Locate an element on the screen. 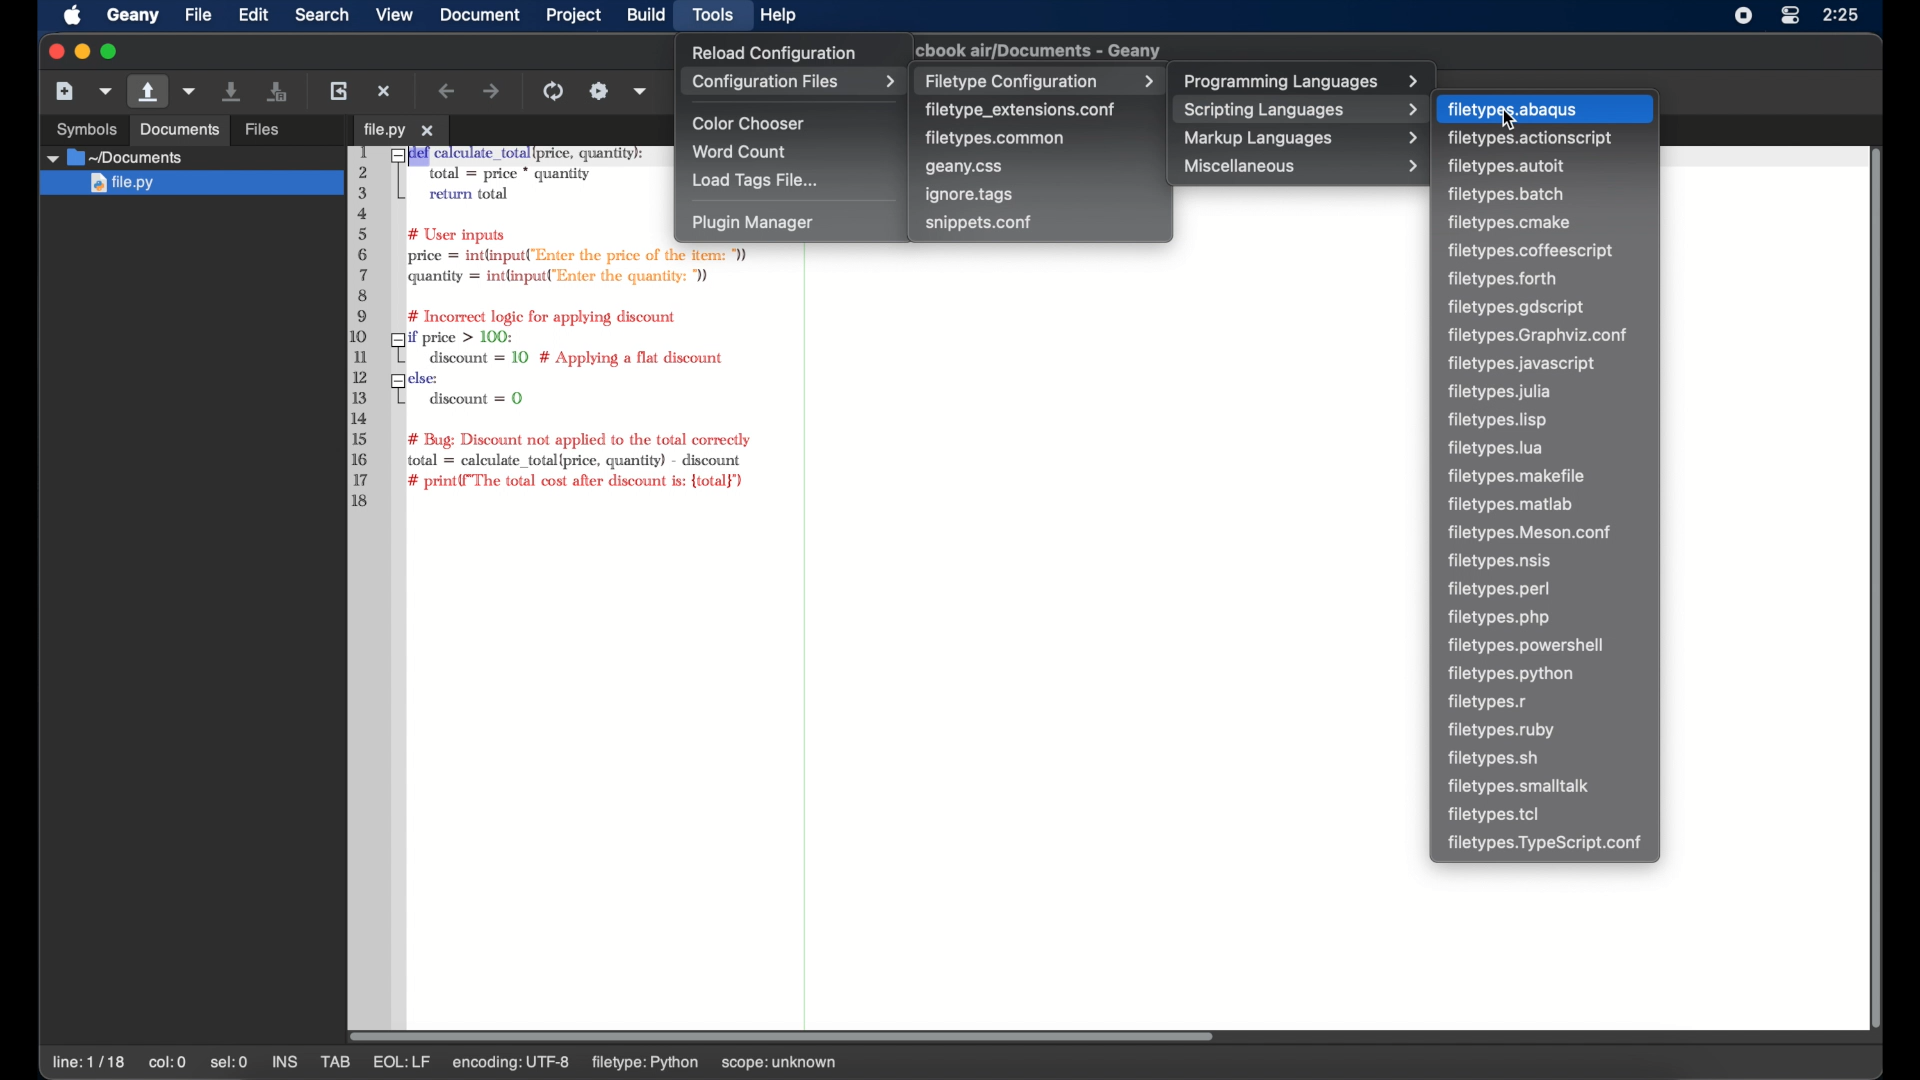  filetypes is located at coordinates (1540, 337).